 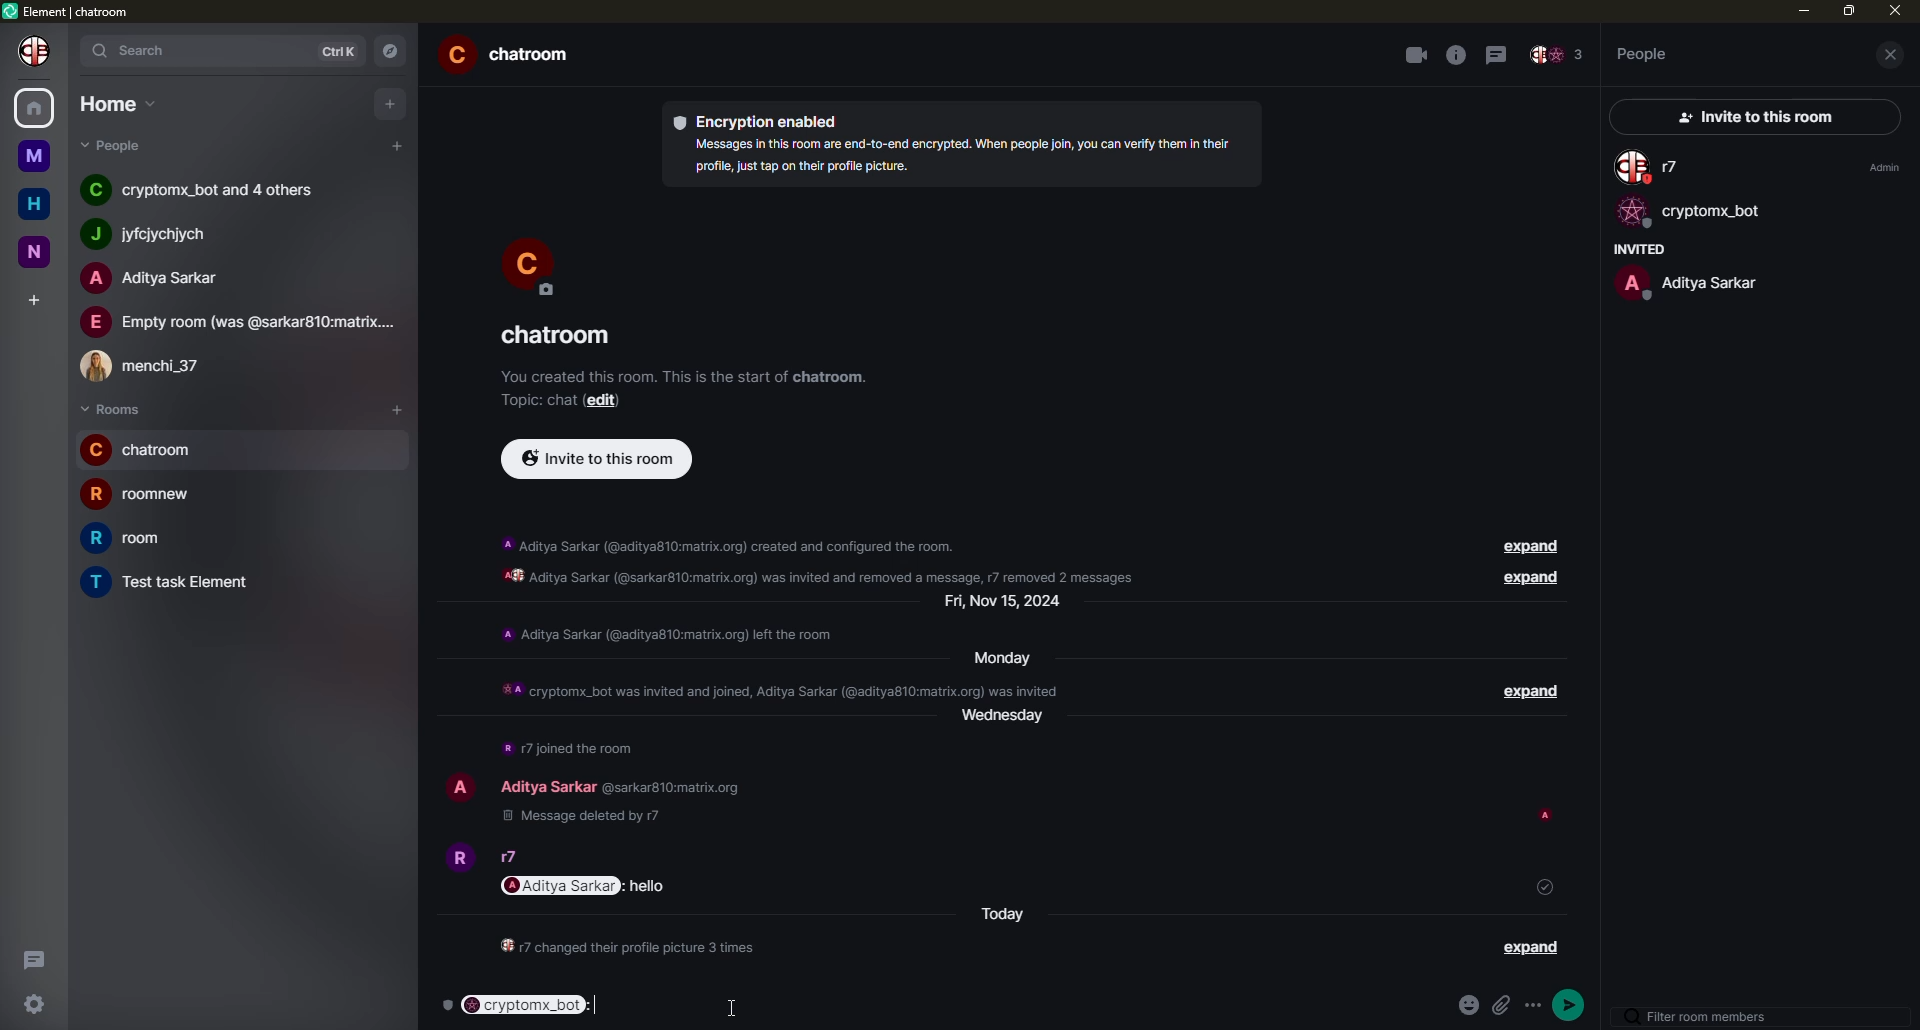 What do you see at coordinates (112, 410) in the screenshot?
I see `rooms` at bounding box center [112, 410].